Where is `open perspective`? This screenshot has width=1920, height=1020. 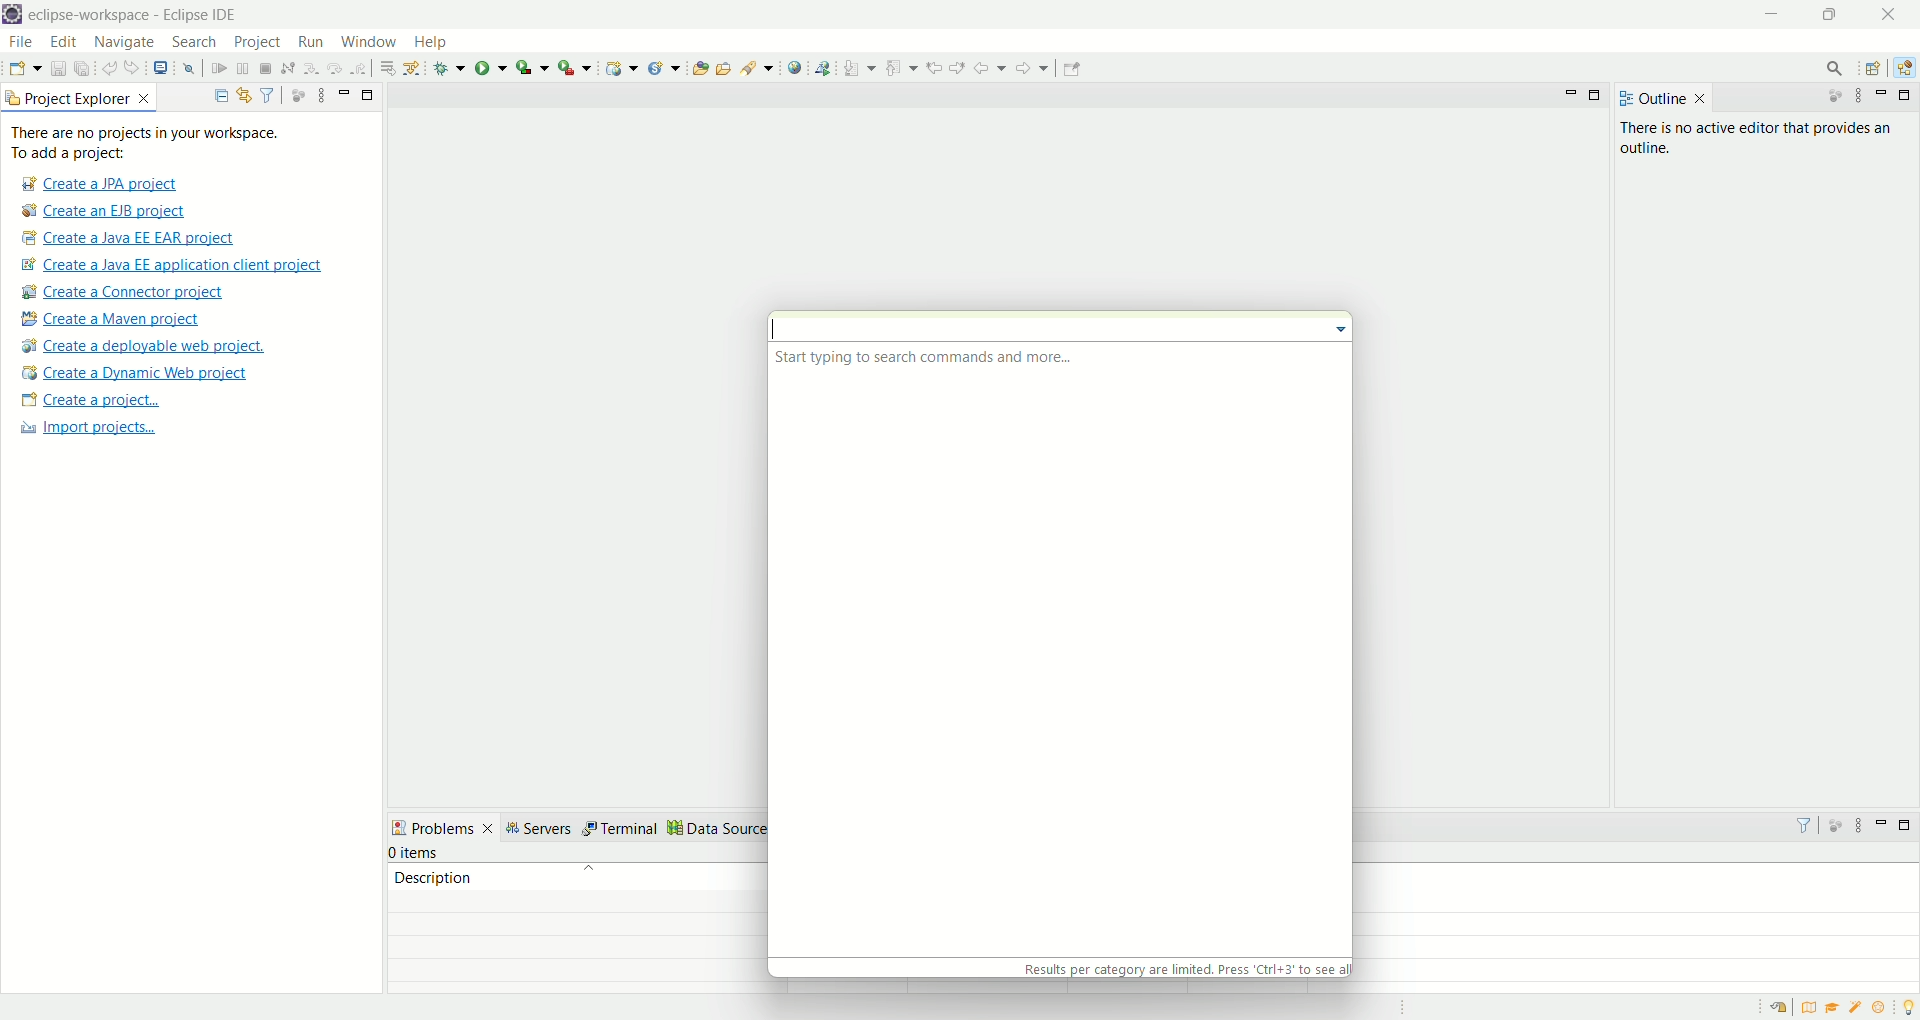 open perspective is located at coordinates (1874, 67).